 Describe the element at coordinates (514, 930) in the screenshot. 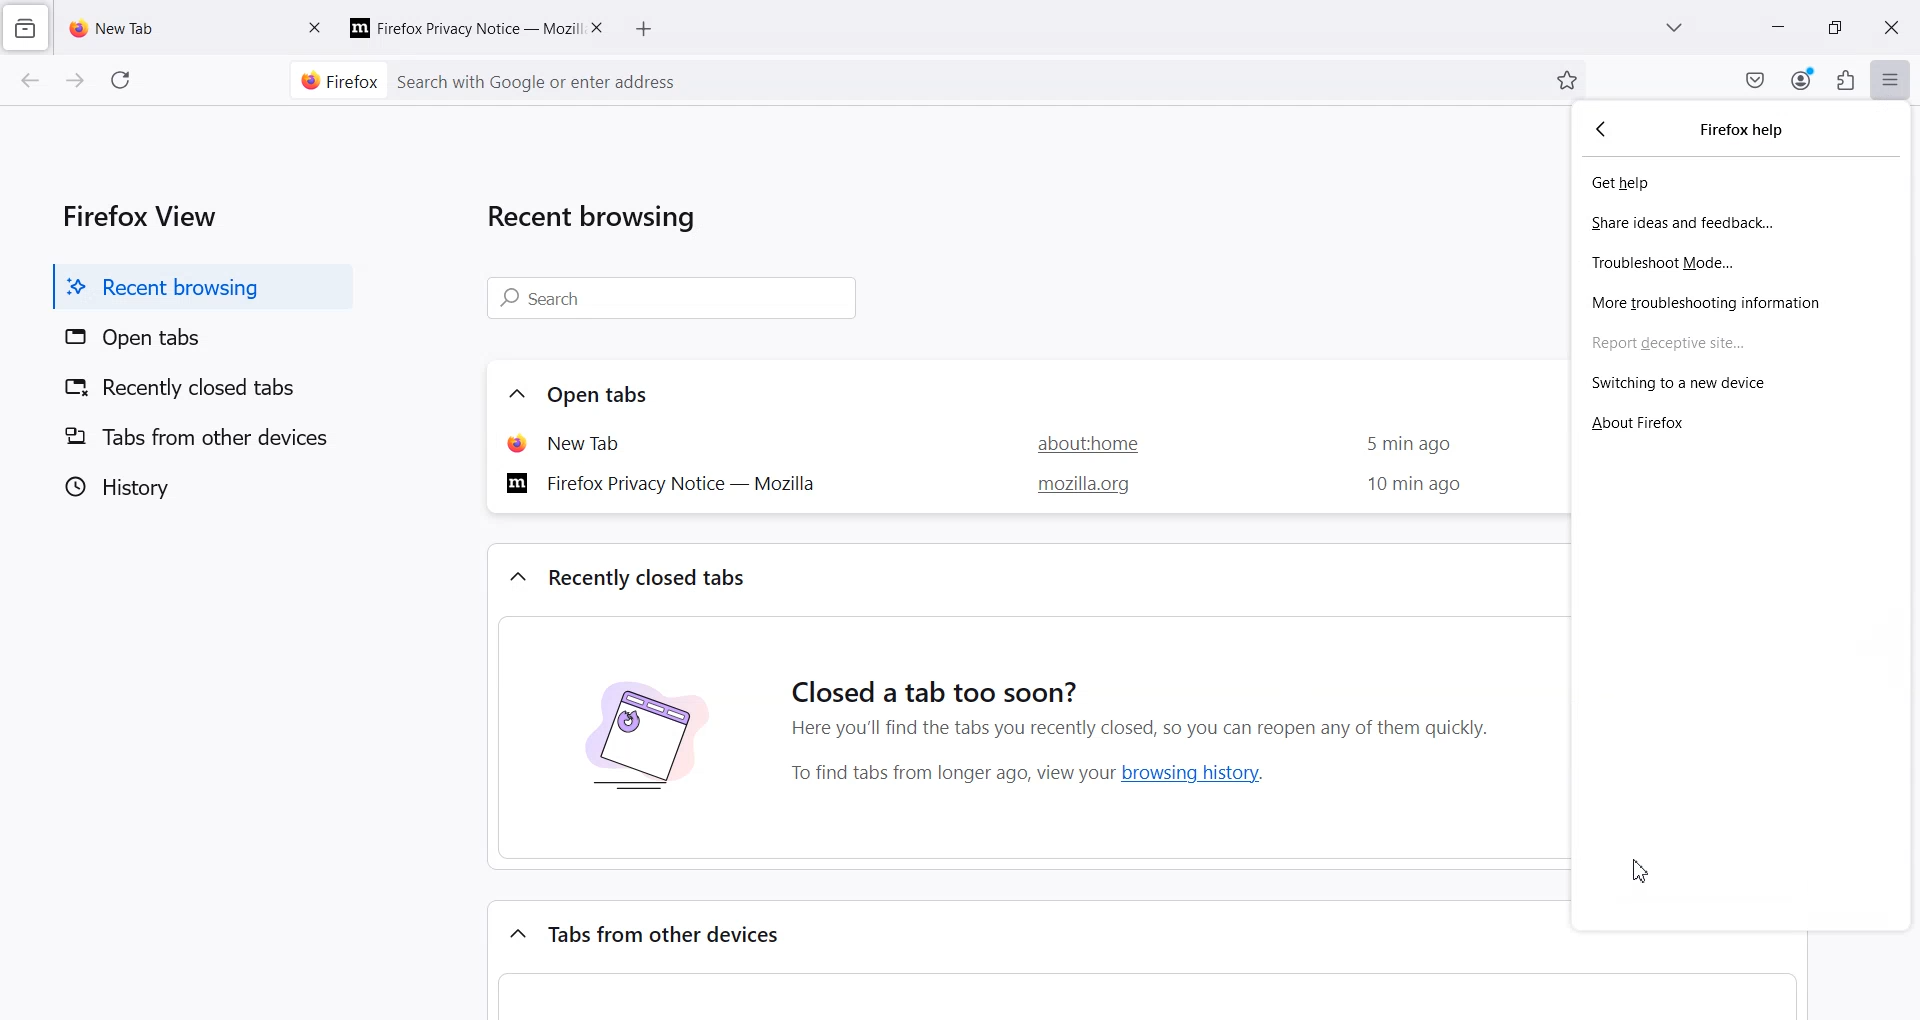

I see `Drop down box of tabs of other devices` at that location.